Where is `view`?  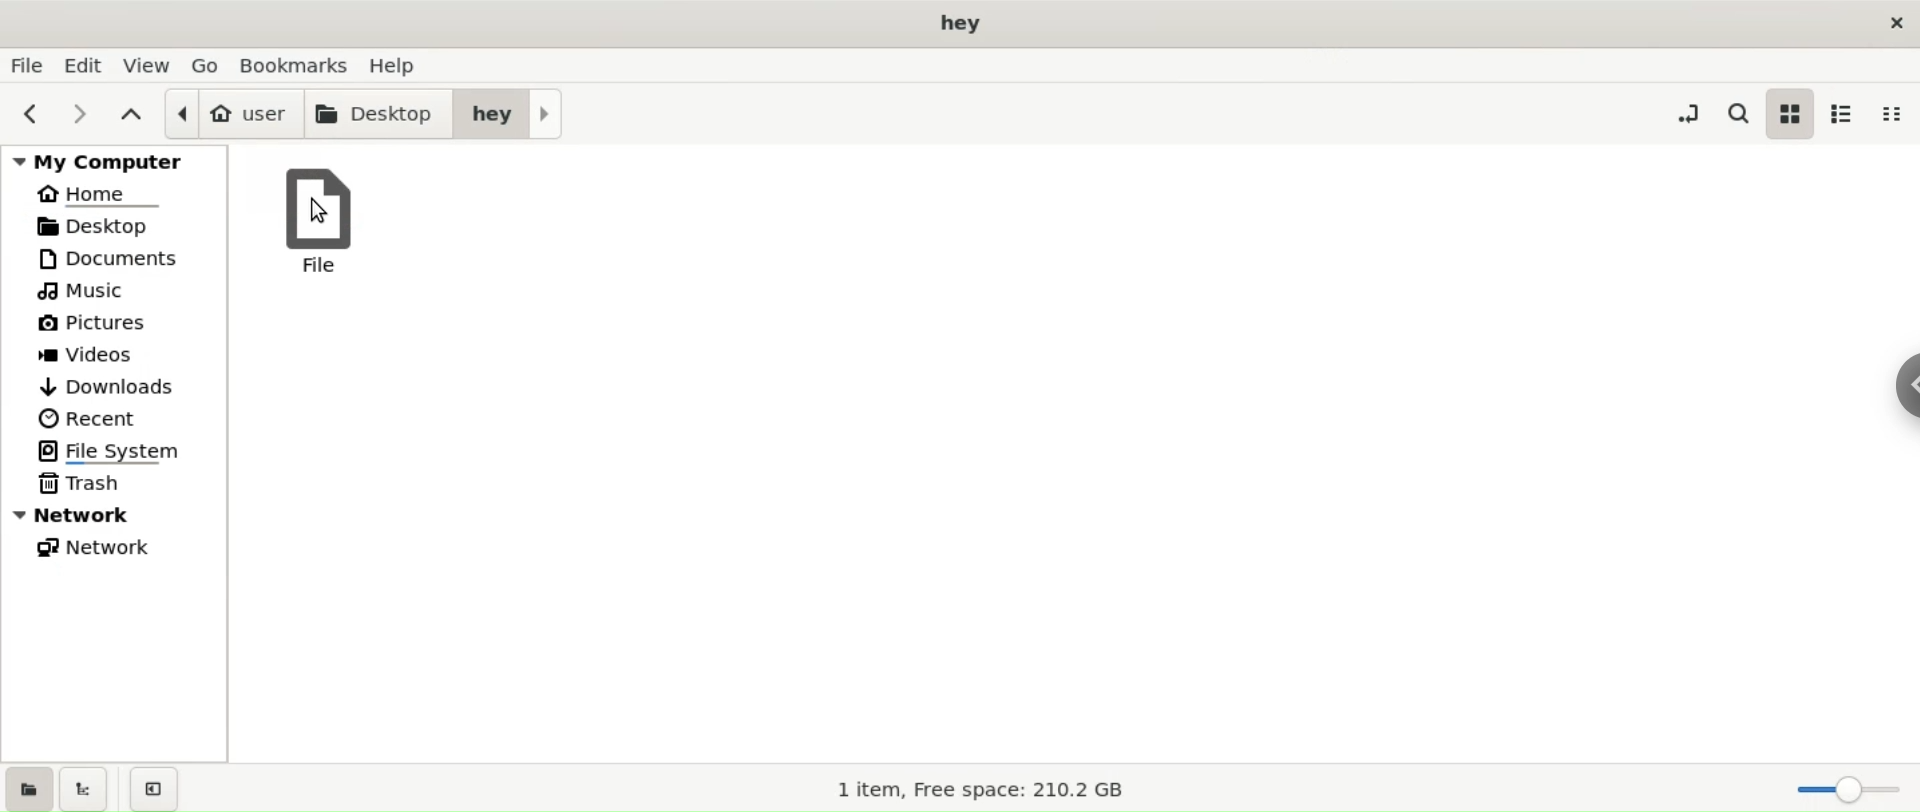 view is located at coordinates (148, 66).